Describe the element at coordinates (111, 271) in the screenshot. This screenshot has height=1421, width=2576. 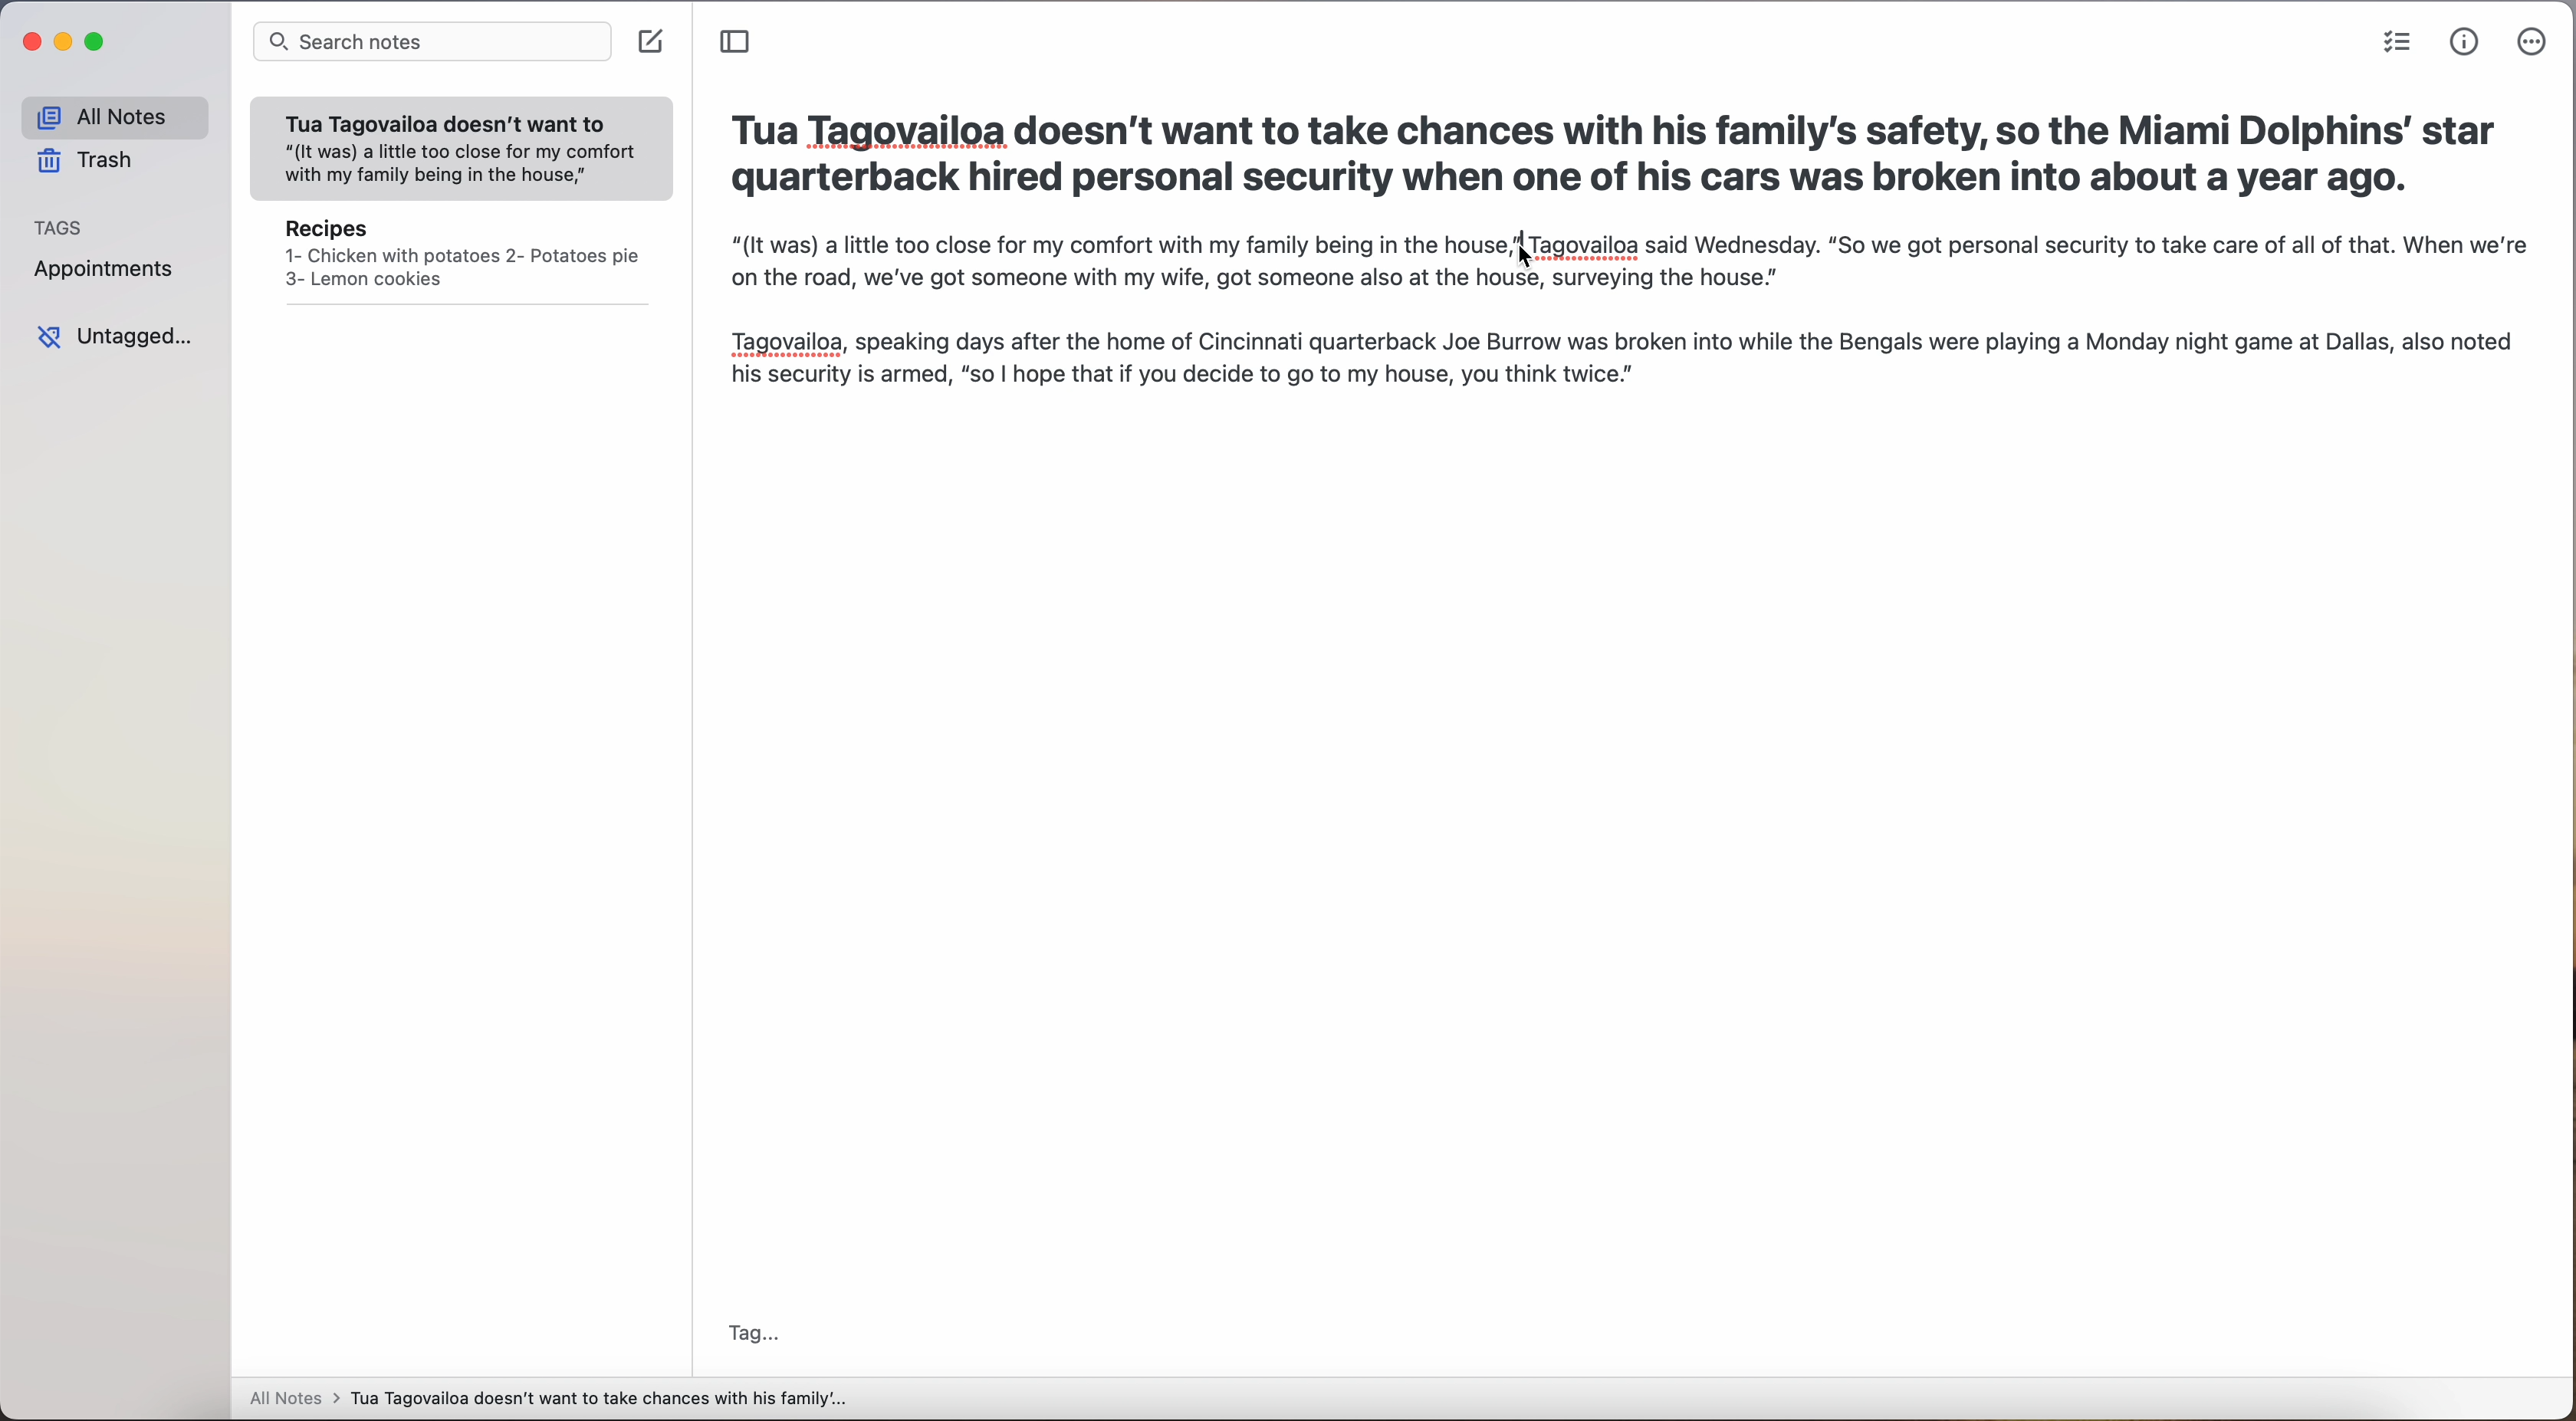
I see `appointments` at that location.